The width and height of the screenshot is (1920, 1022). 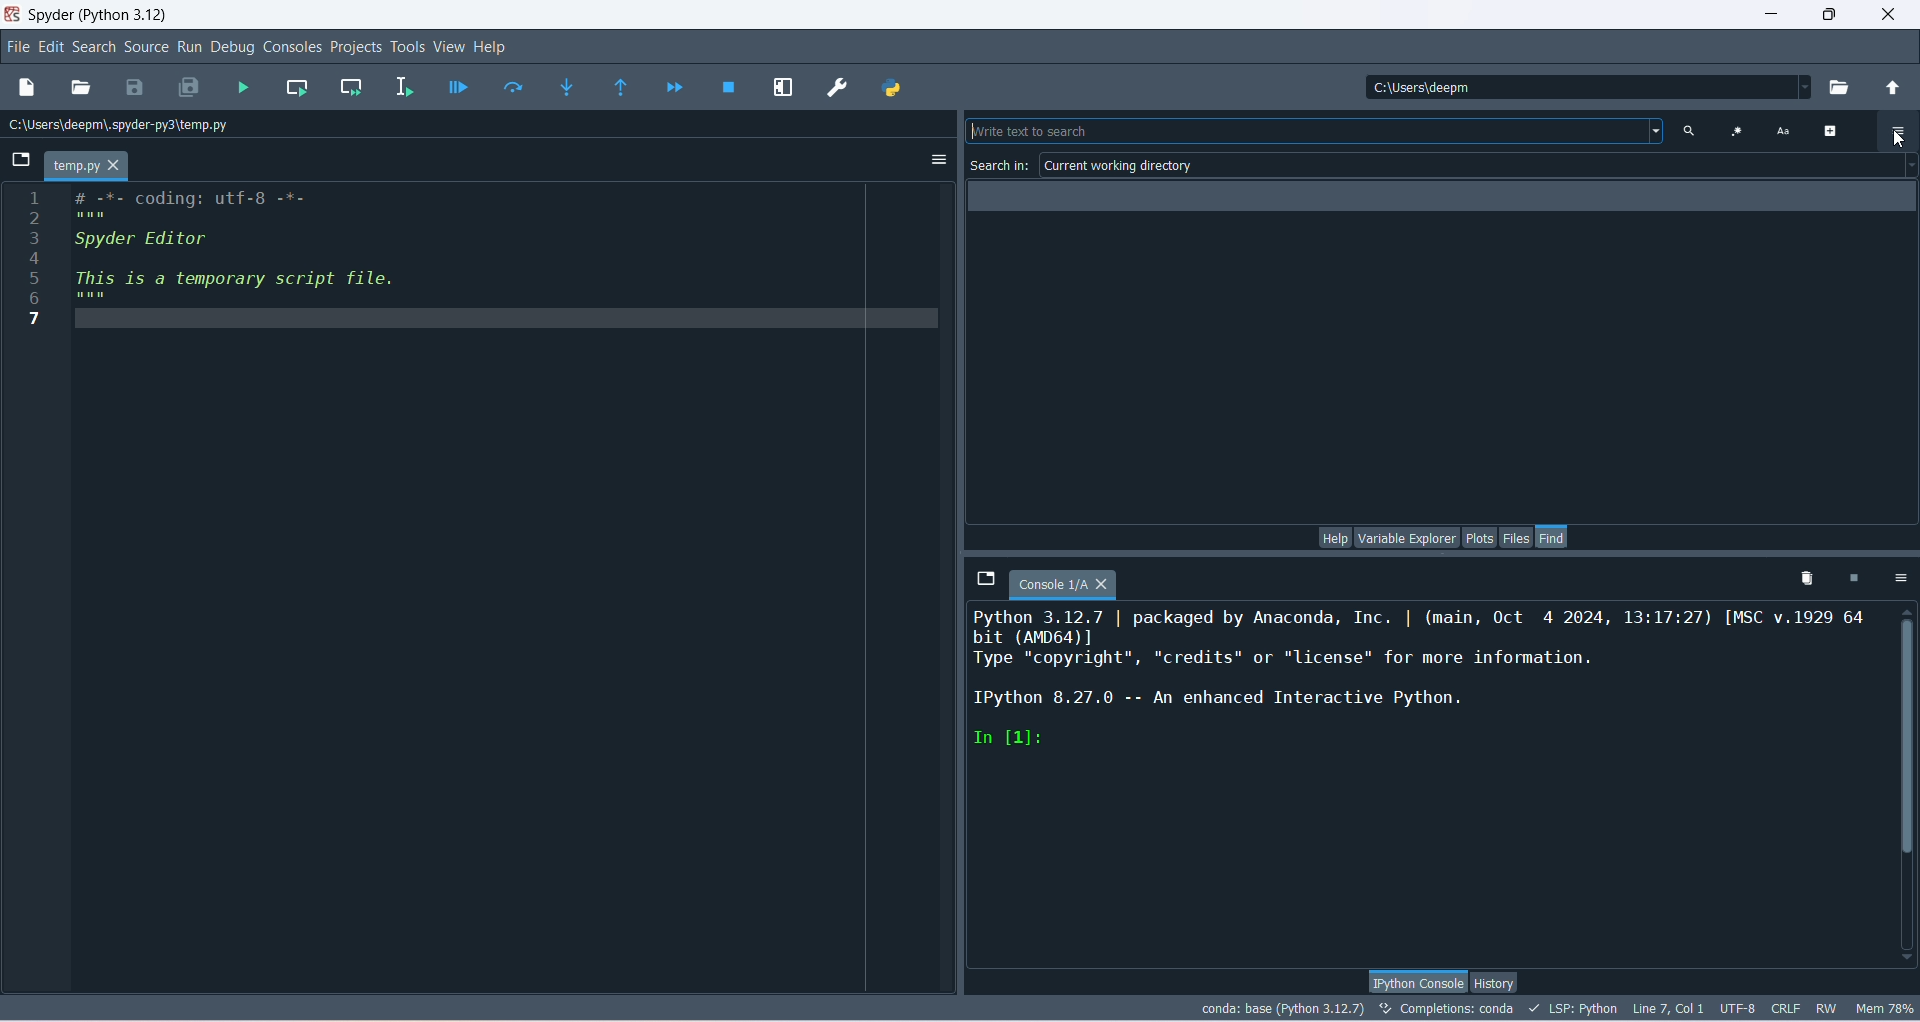 What do you see at coordinates (81, 89) in the screenshot?
I see `open` at bounding box center [81, 89].